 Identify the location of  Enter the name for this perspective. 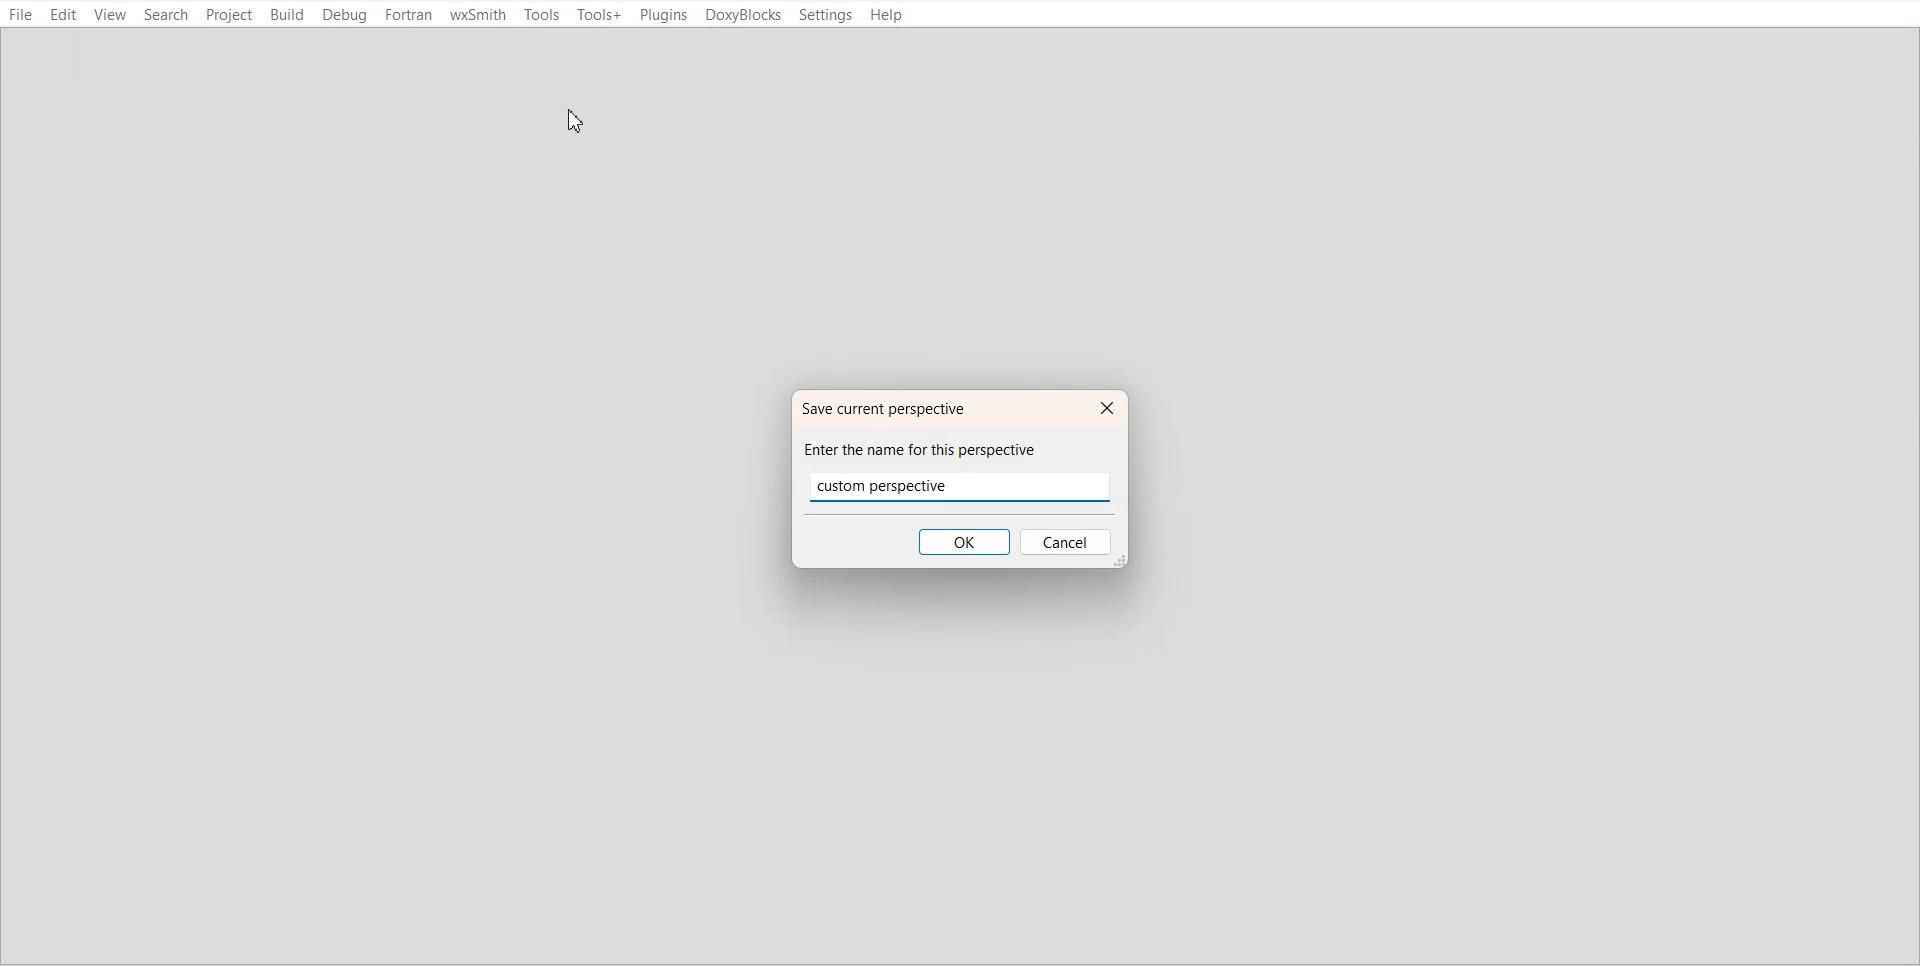
(939, 449).